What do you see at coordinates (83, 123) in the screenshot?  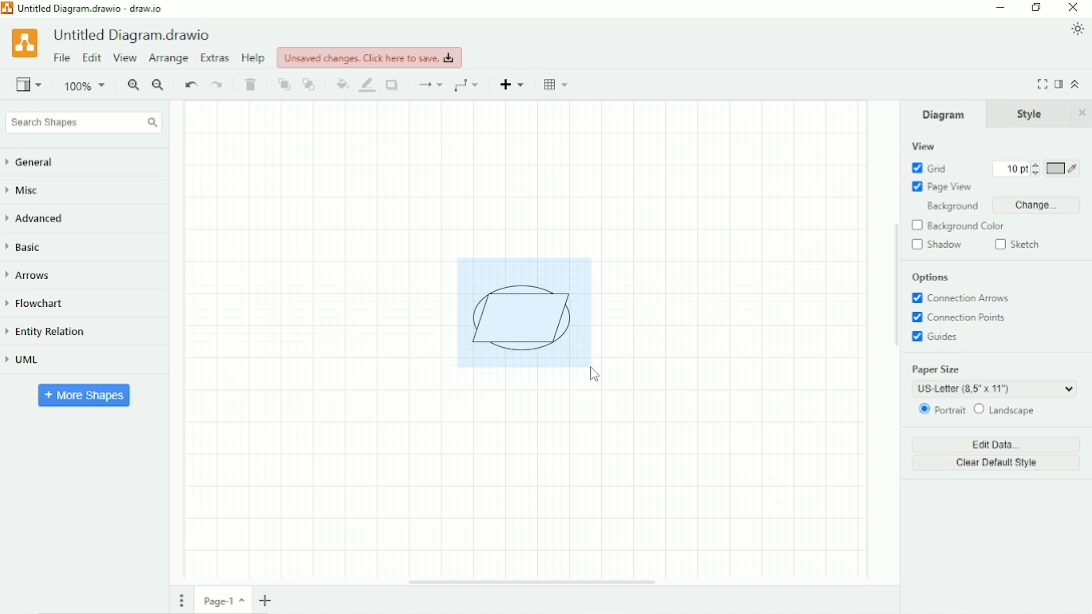 I see `Search shapes` at bounding box center [83, 123].